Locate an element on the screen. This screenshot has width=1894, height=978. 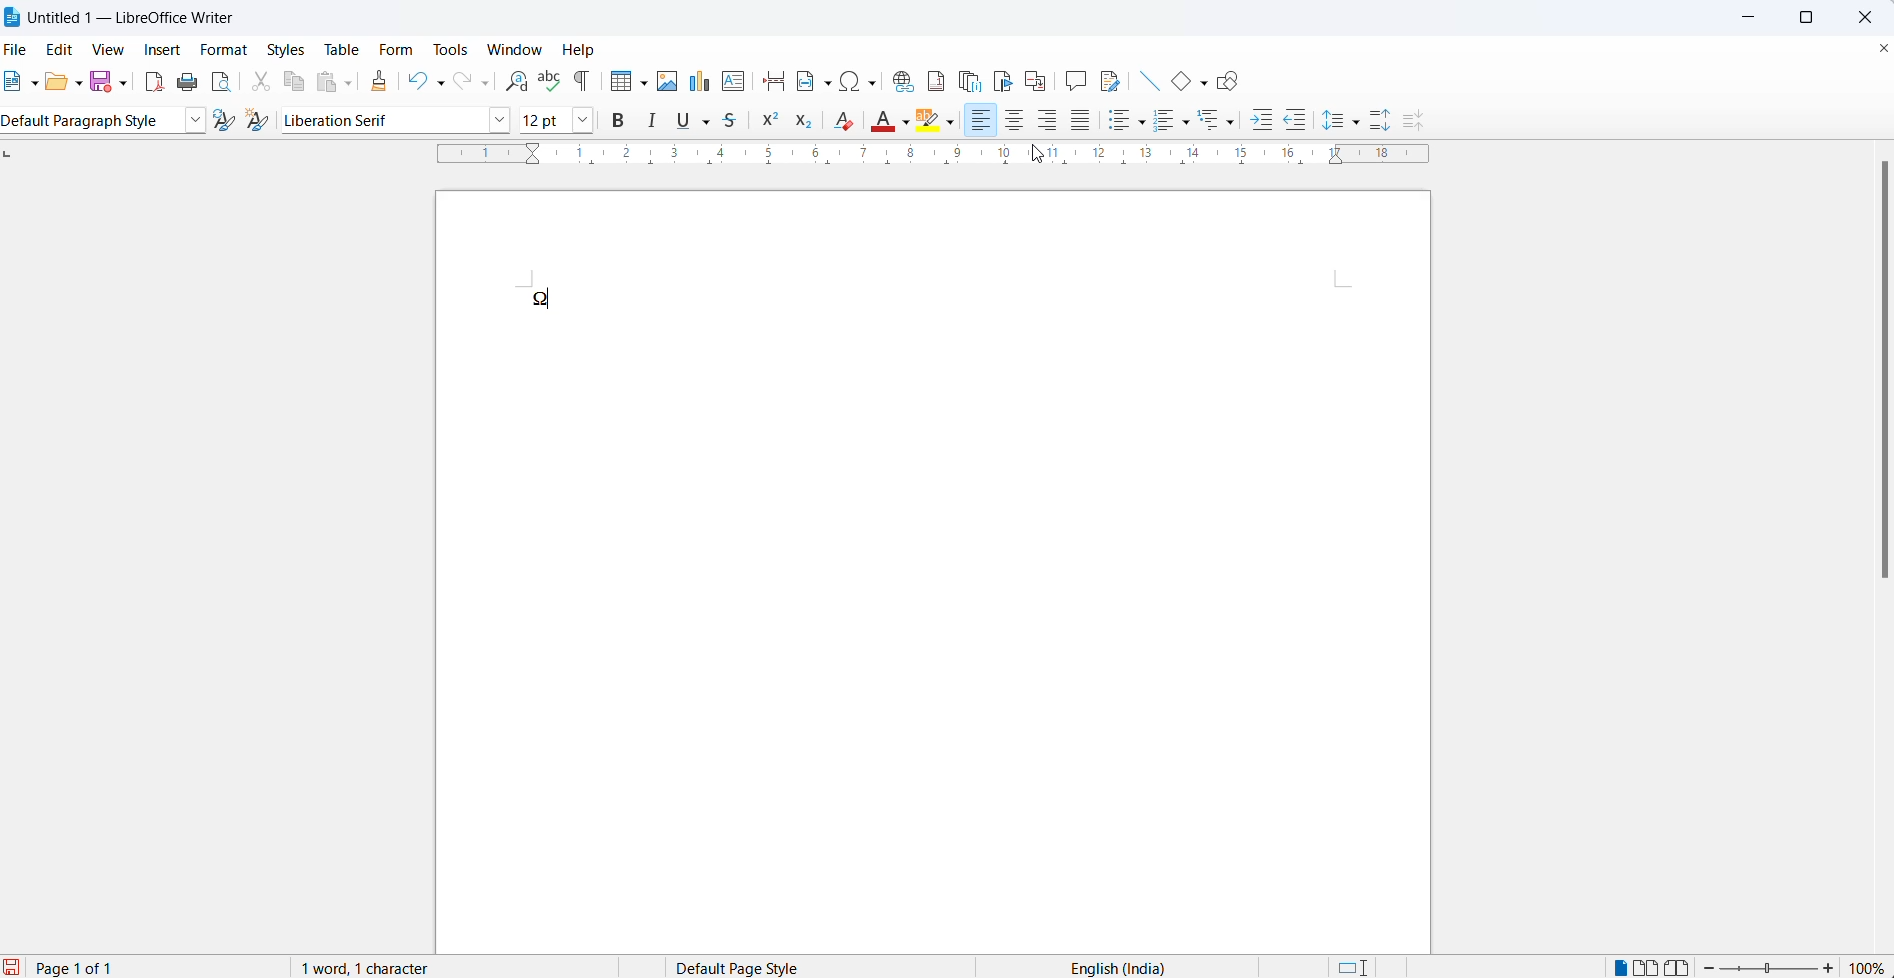
zoom decrease is located at coordinates (1710, 965).